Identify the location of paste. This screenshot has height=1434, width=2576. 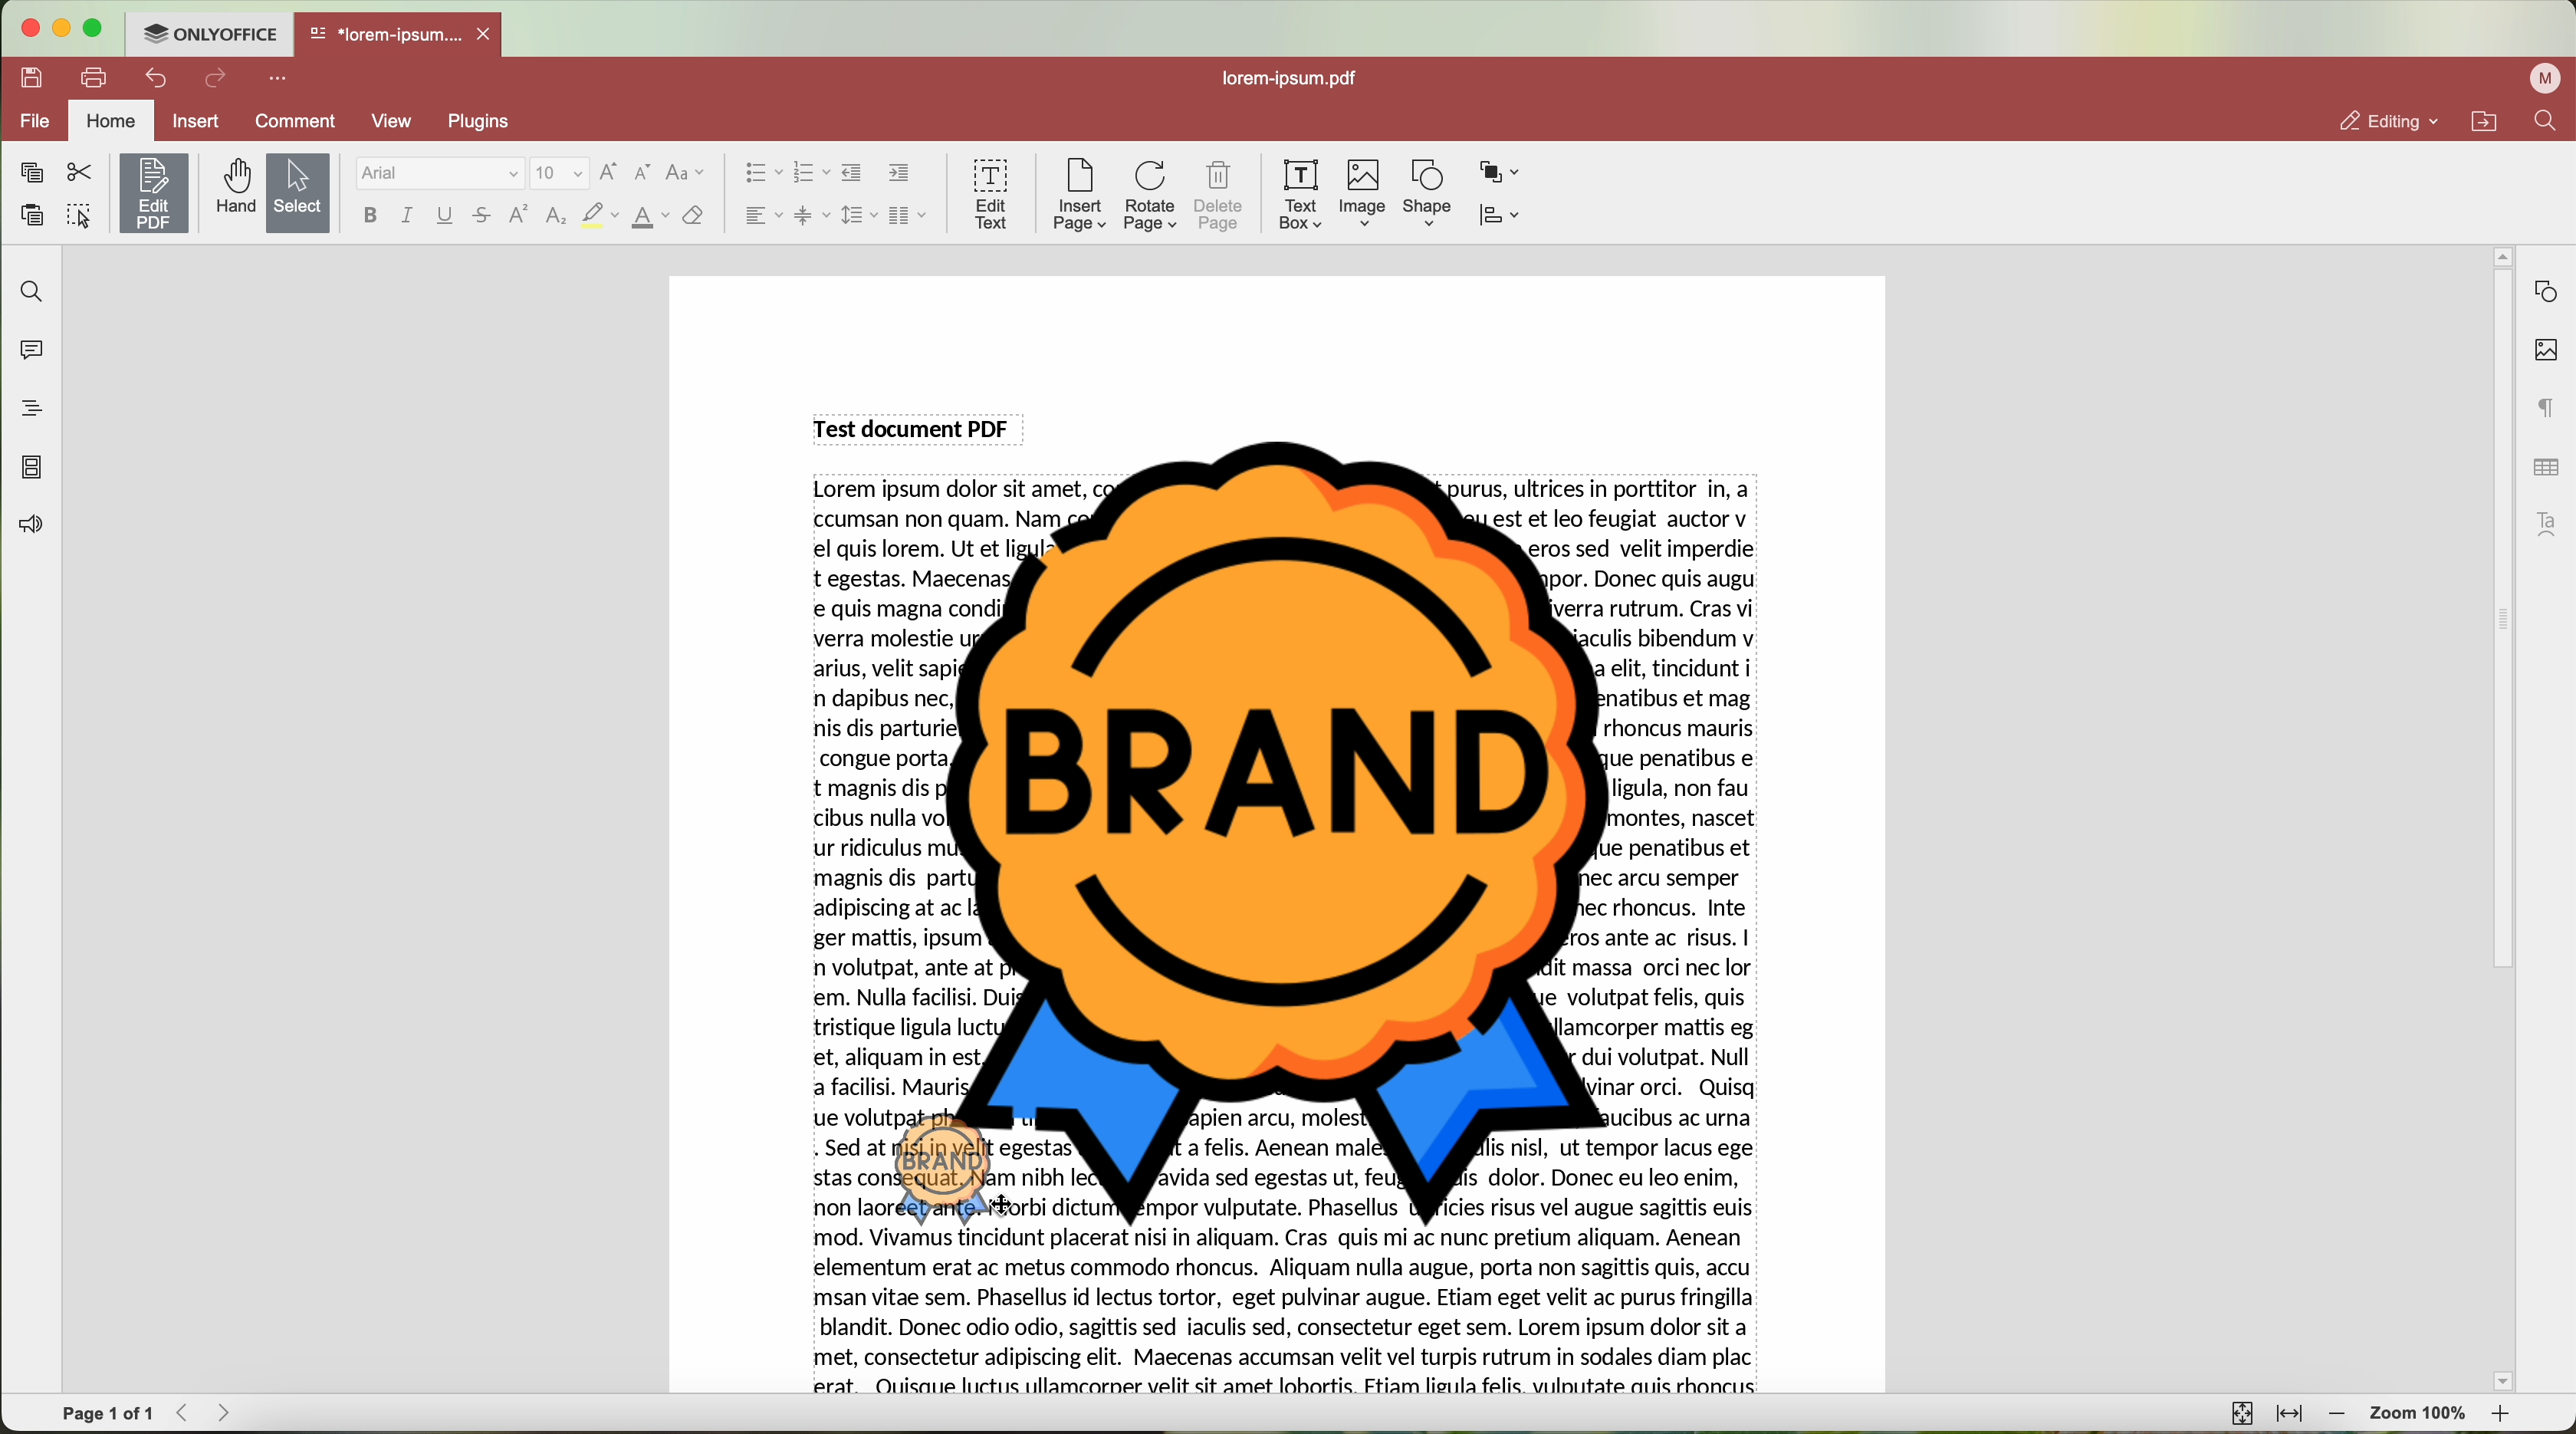
(32, 216).